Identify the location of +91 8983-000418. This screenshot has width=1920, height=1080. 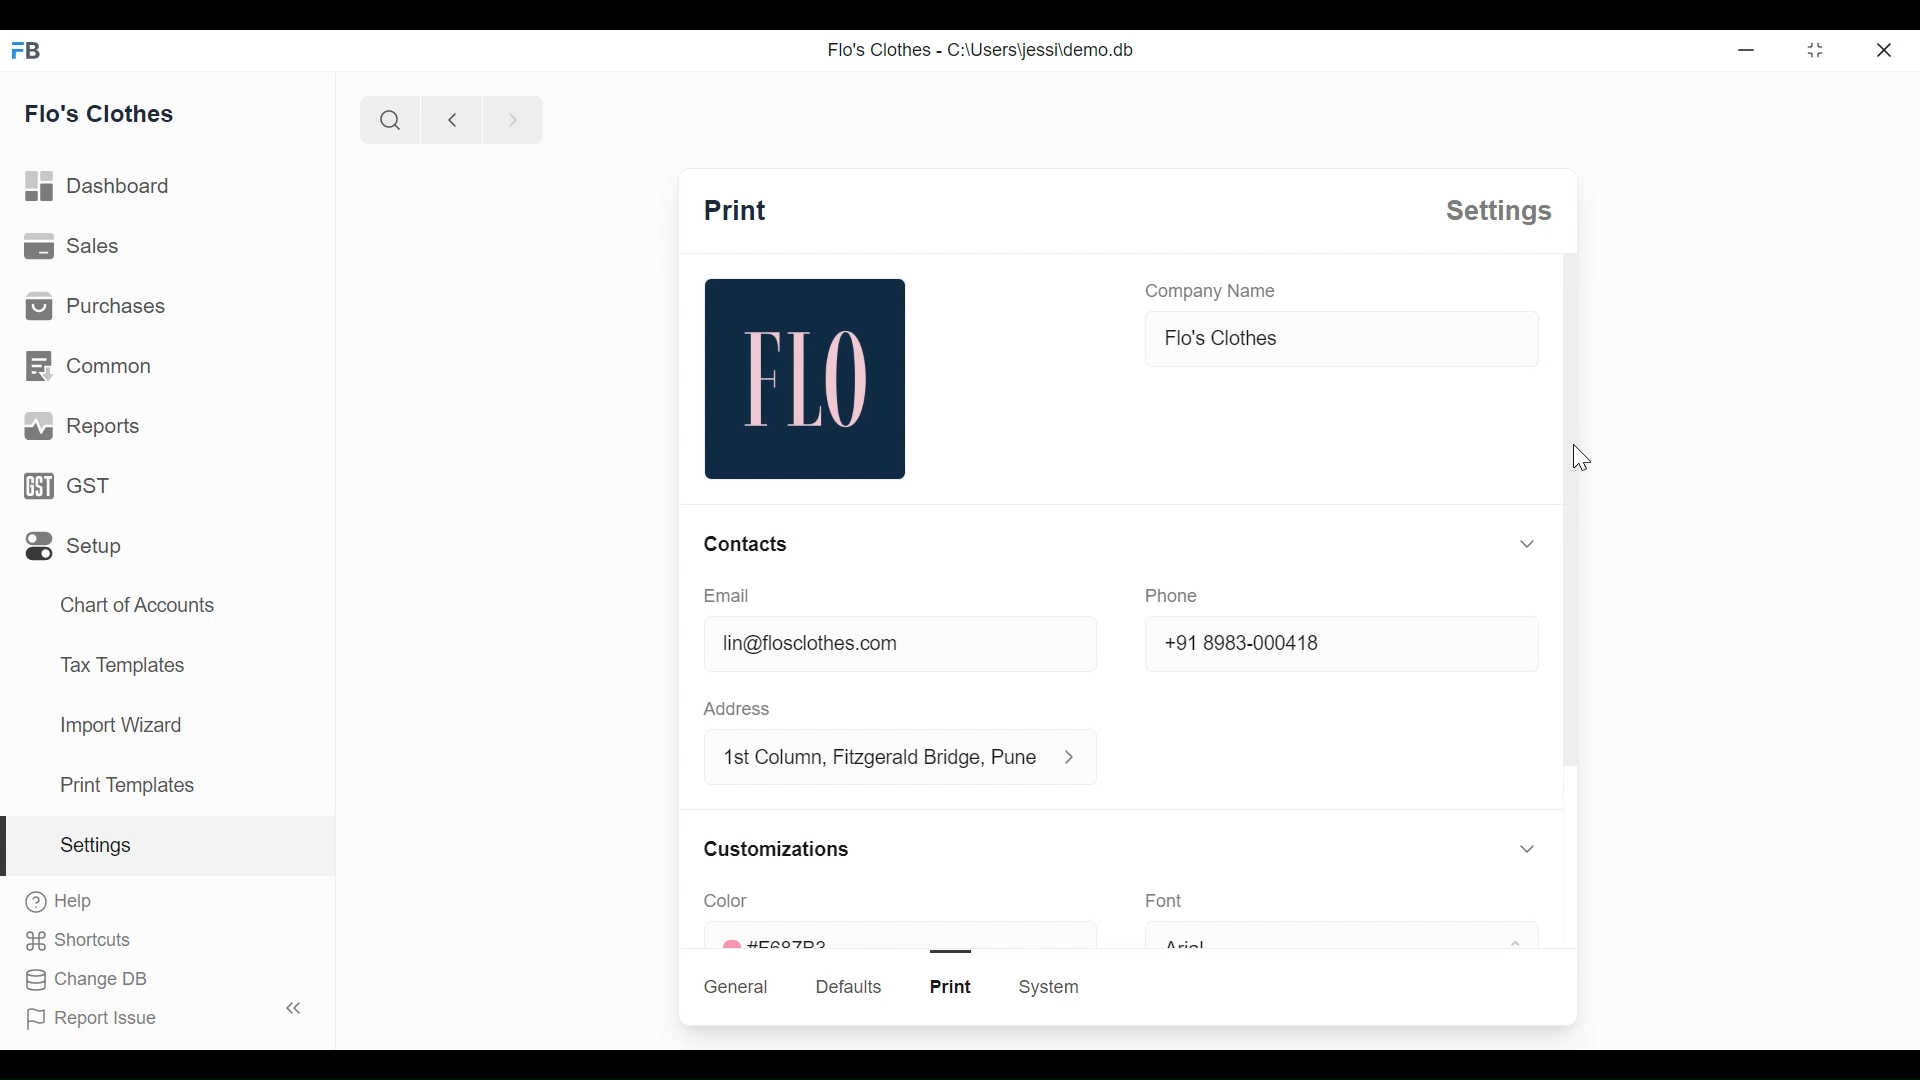
(1343, 643).